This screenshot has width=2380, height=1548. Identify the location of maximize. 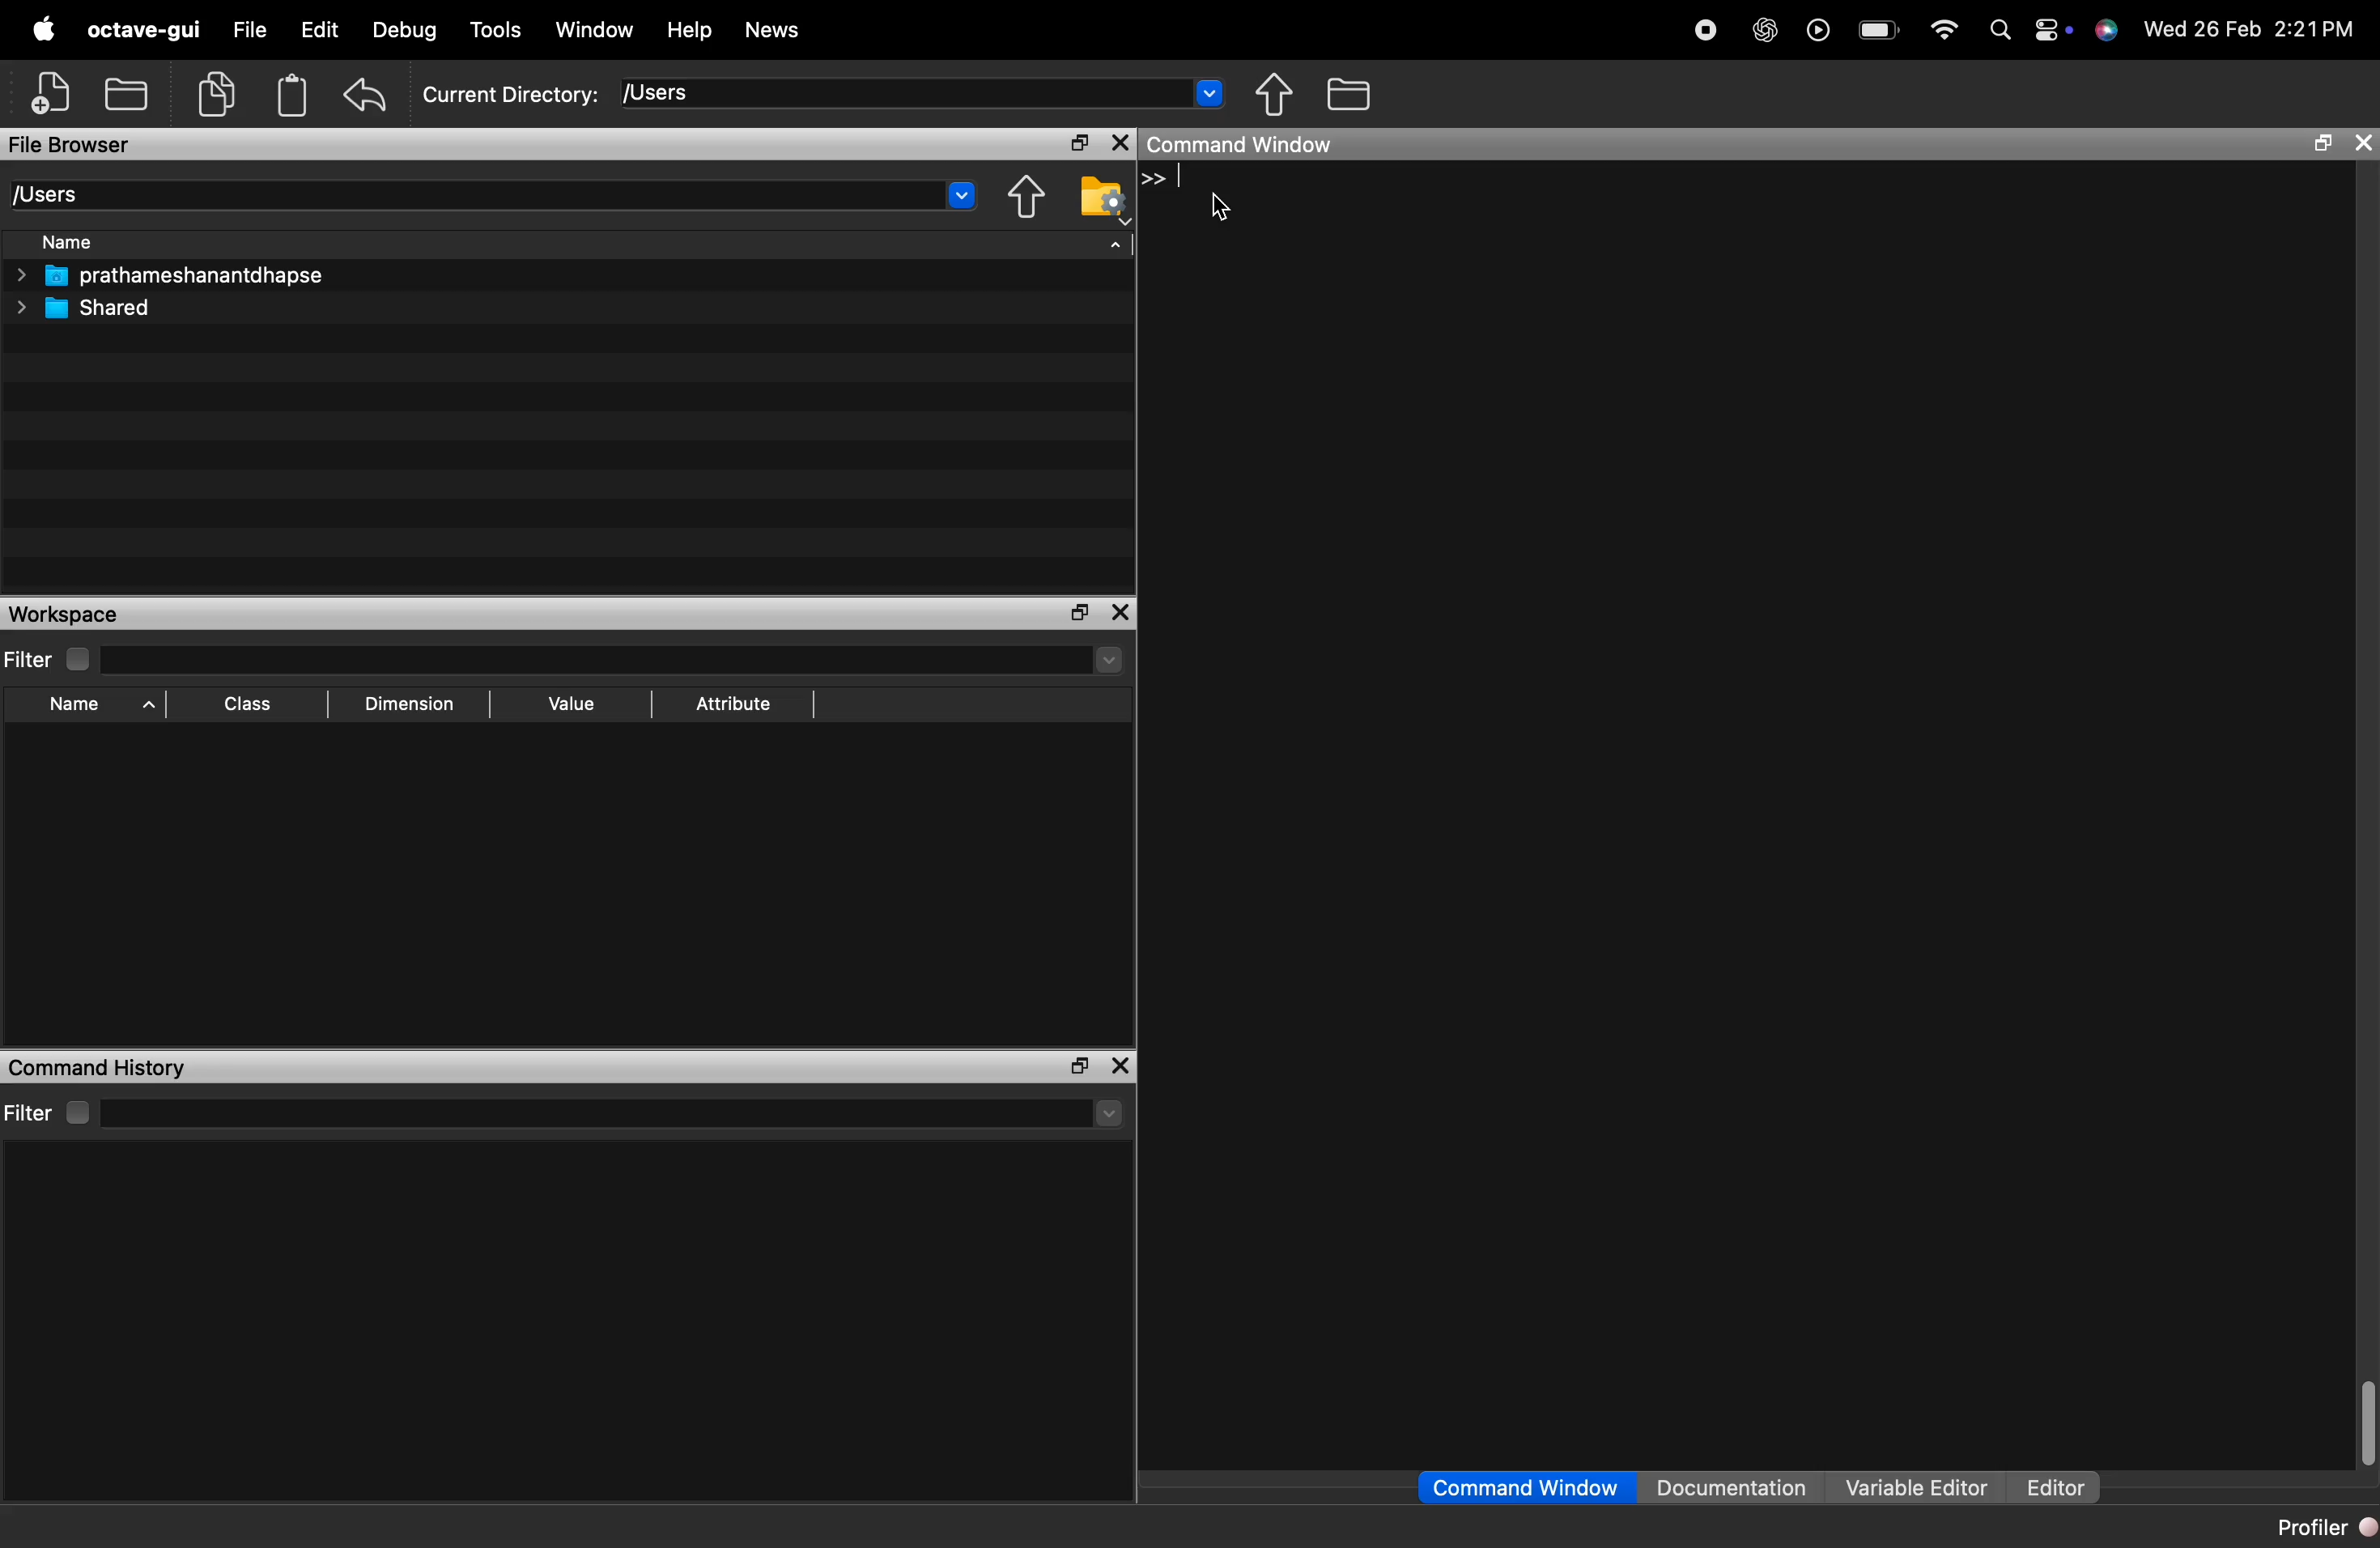
(2318, 138).